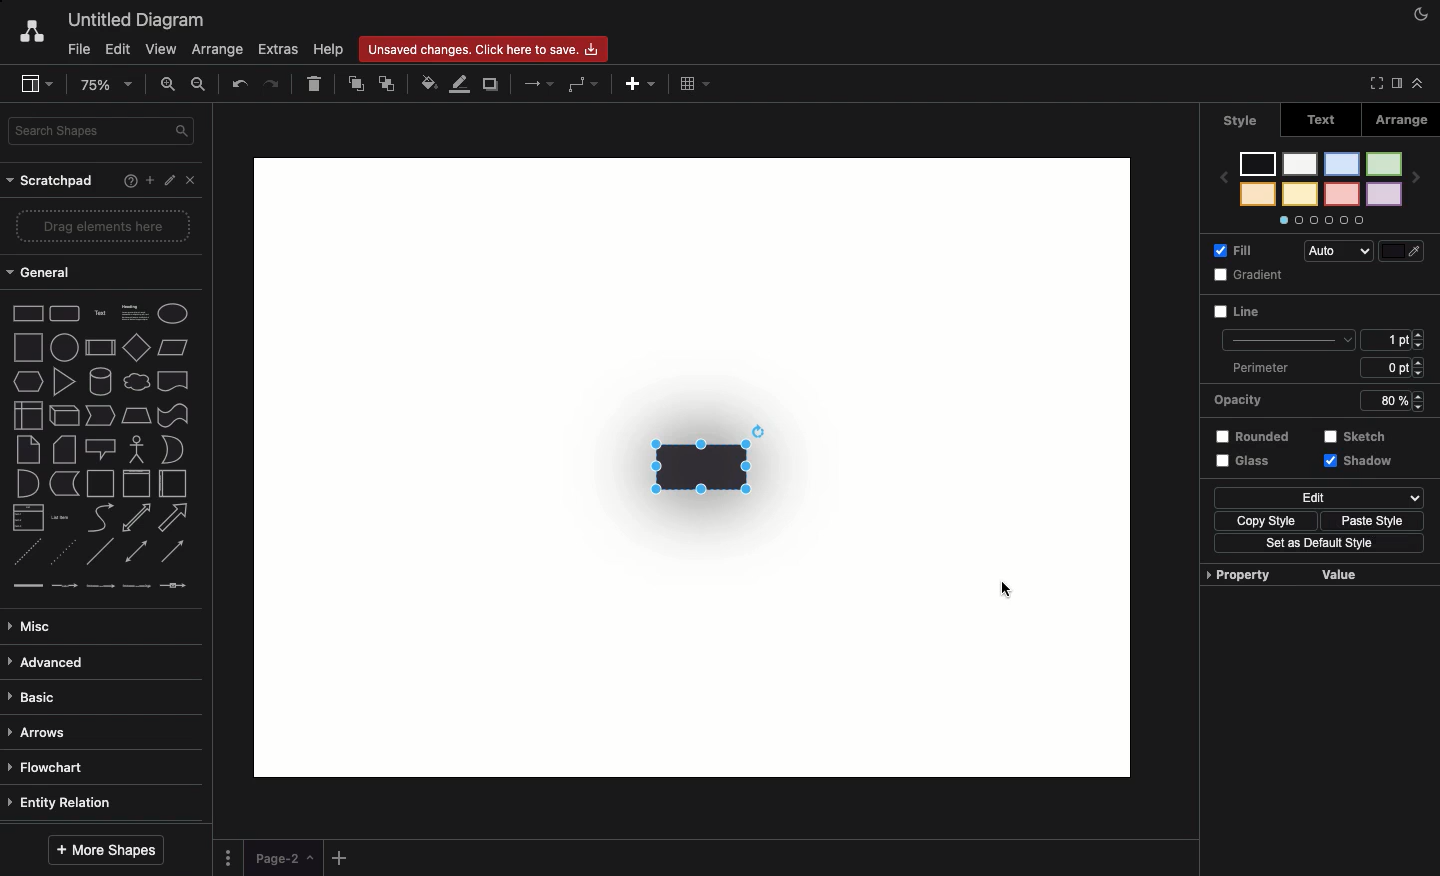  What do you see at coordinates (28, 315) in the screenshot?
I see `Rectangle ` at bounding box center [28, 315].